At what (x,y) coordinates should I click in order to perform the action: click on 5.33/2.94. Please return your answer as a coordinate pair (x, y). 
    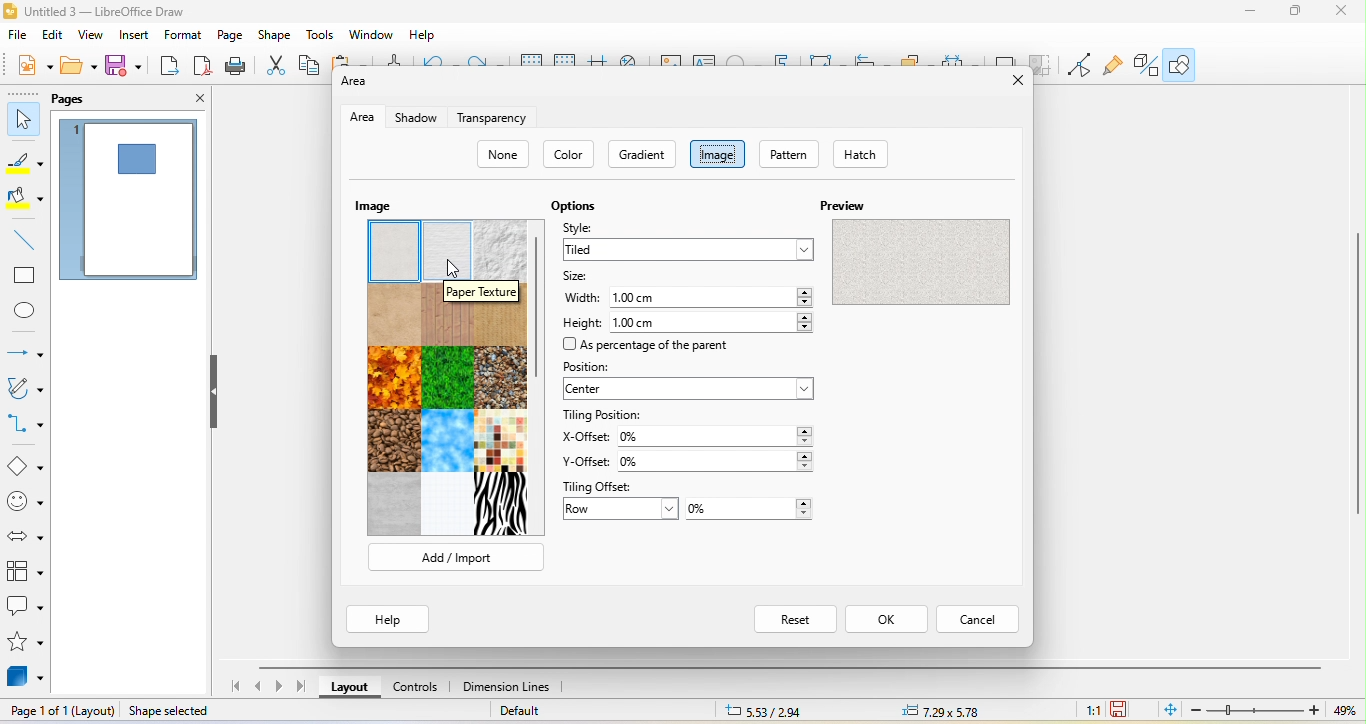
    Looking at the image, I should click on (763, 711).